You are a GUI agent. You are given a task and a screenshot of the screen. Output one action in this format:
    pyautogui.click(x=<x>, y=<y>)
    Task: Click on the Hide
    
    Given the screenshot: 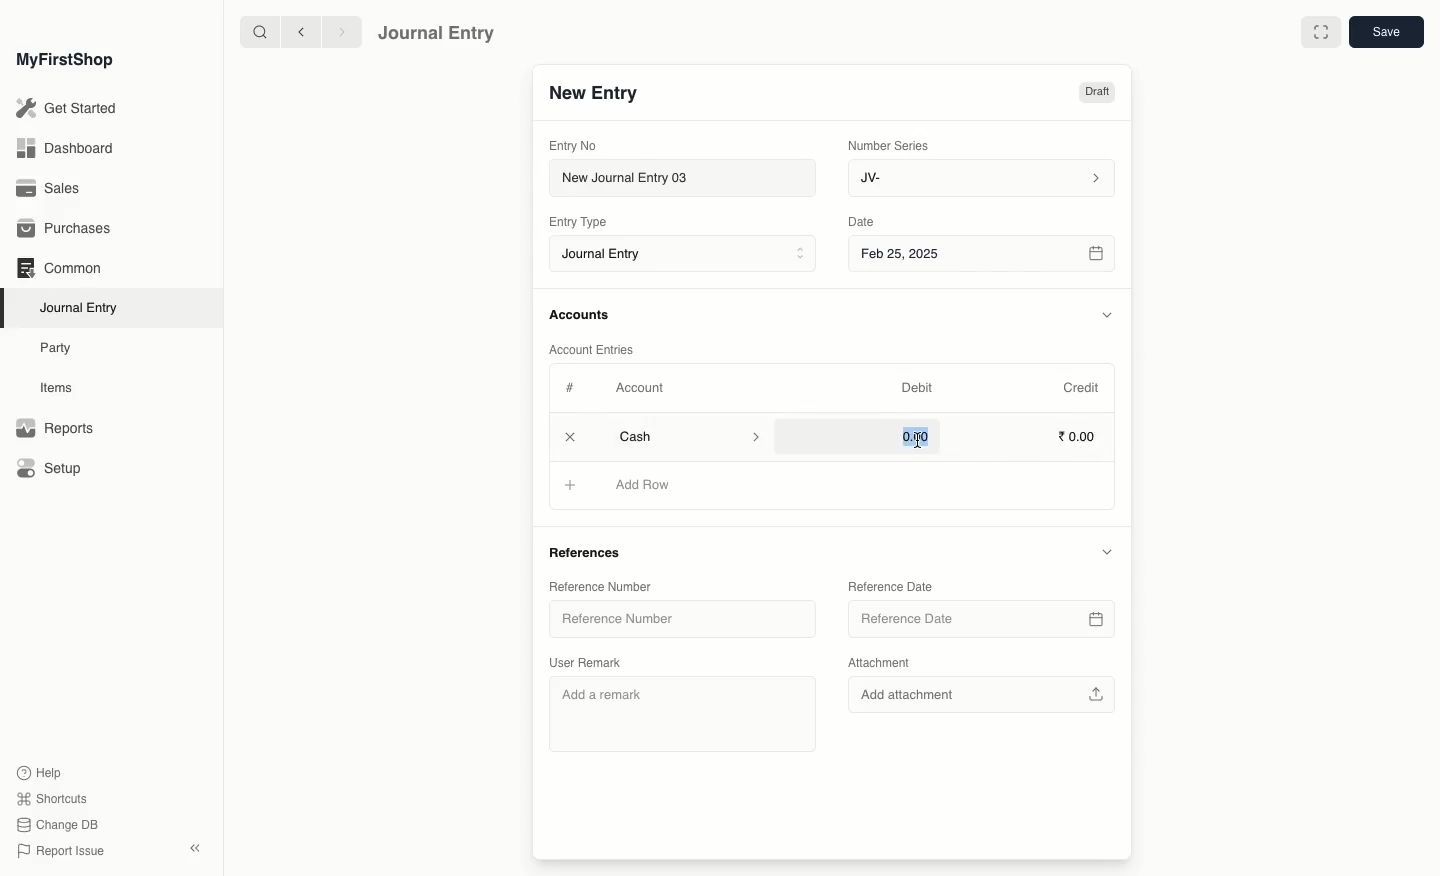 What is the action you would take?
    pyautogui.click(x=1108, y=315)
    